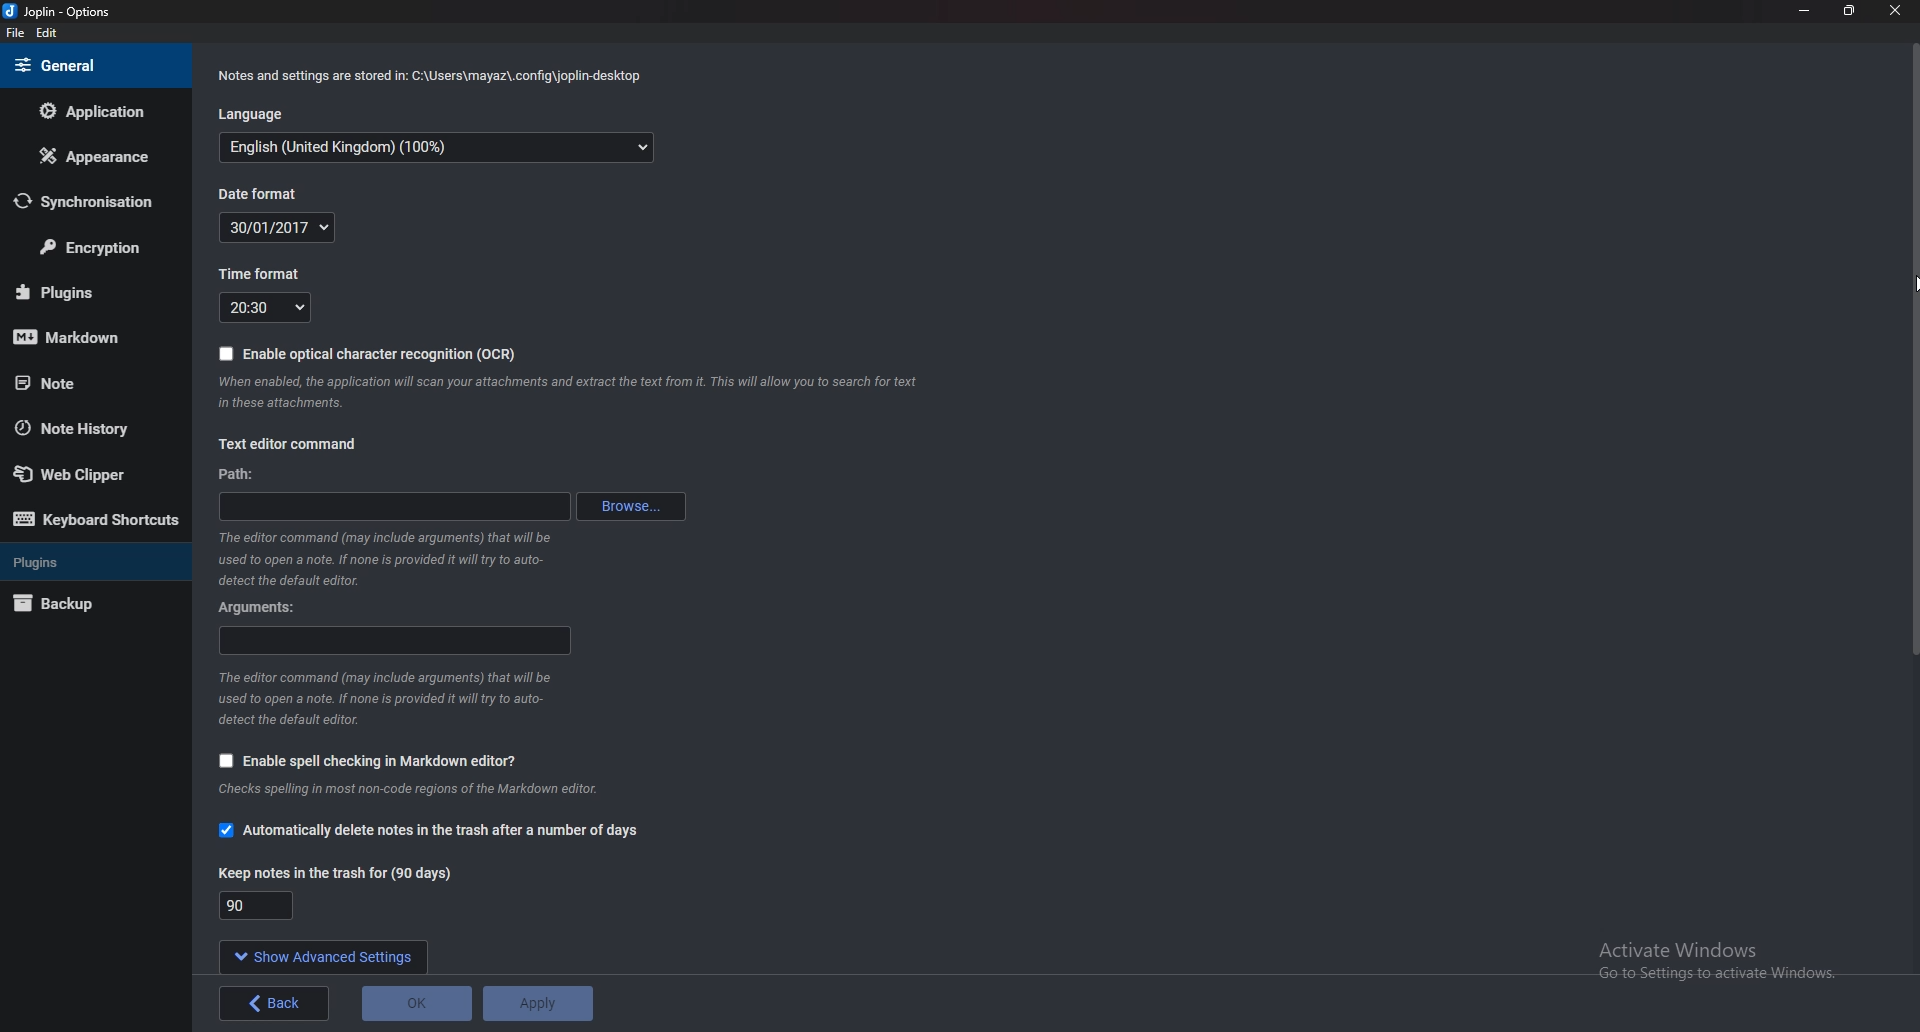 Image resolution: width=1920 pixels, height=1032 pixels. Describe the element at coordinates (92, 156) in the screenshot. I see `Appearance` at that location.